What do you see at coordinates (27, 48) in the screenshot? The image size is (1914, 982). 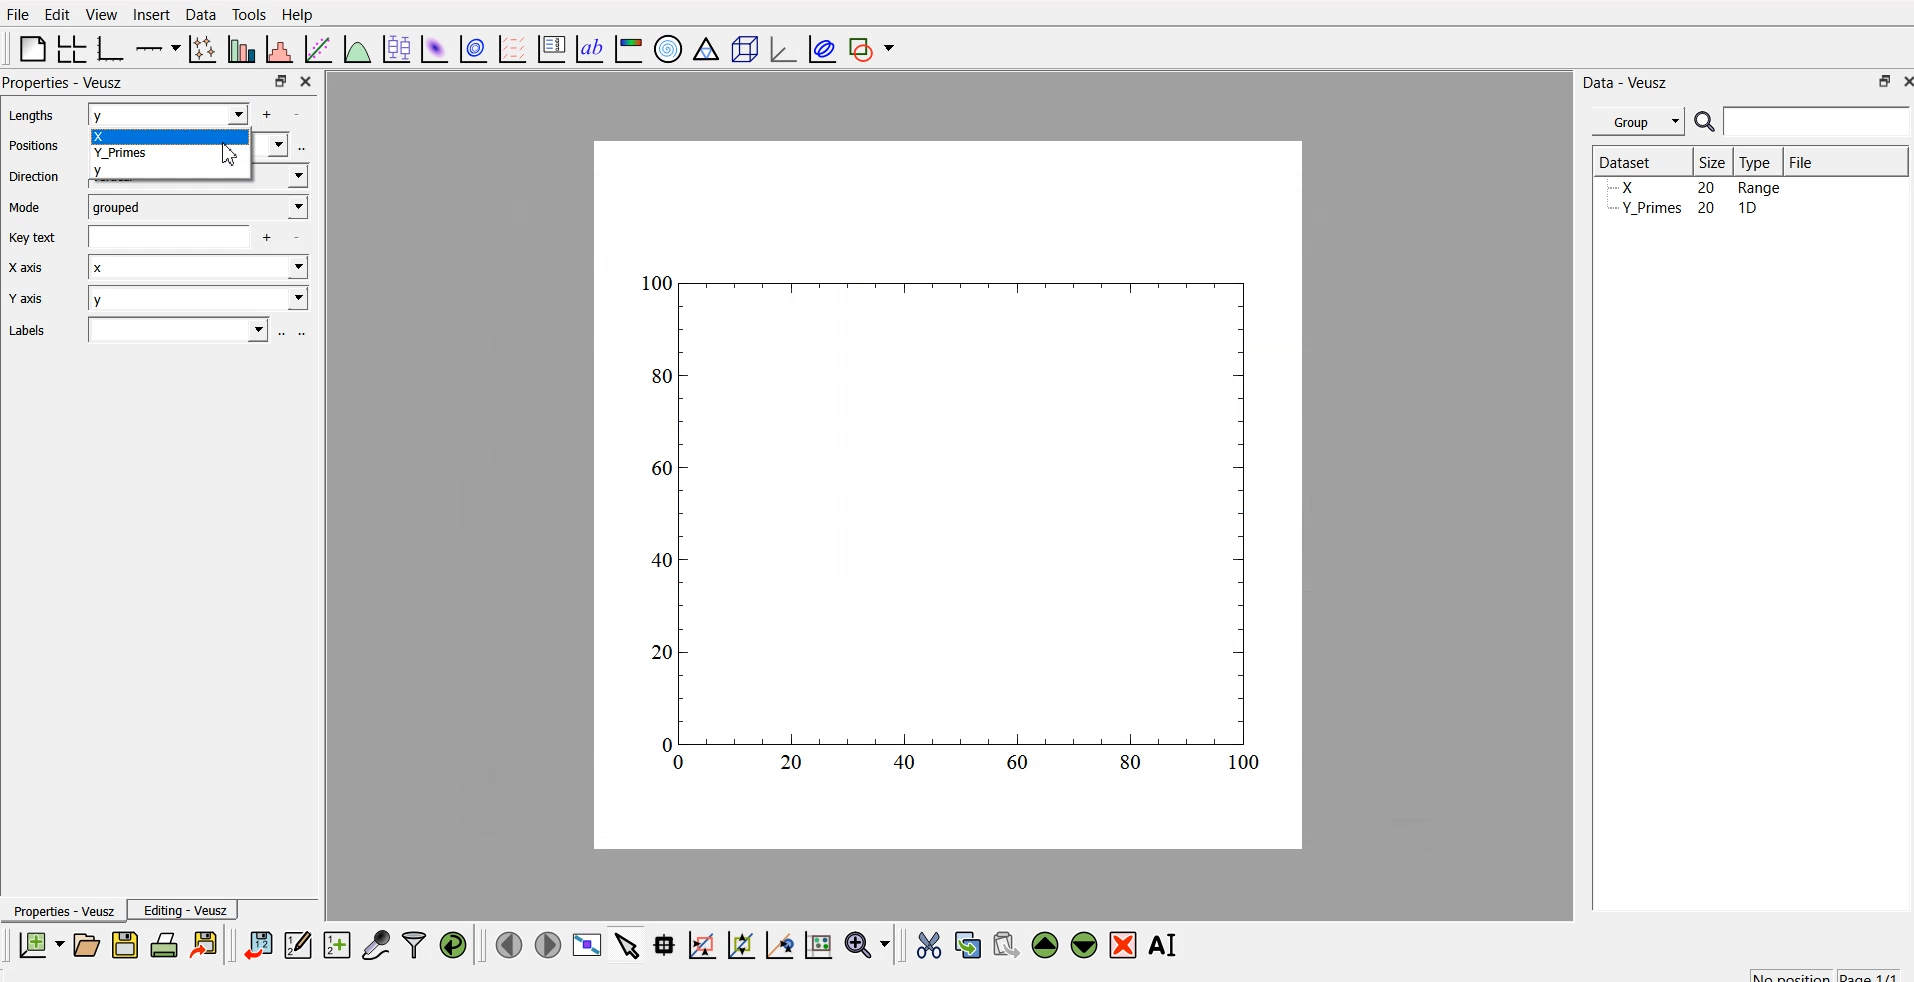 I see `blank page` at bounding box center [27, 48].